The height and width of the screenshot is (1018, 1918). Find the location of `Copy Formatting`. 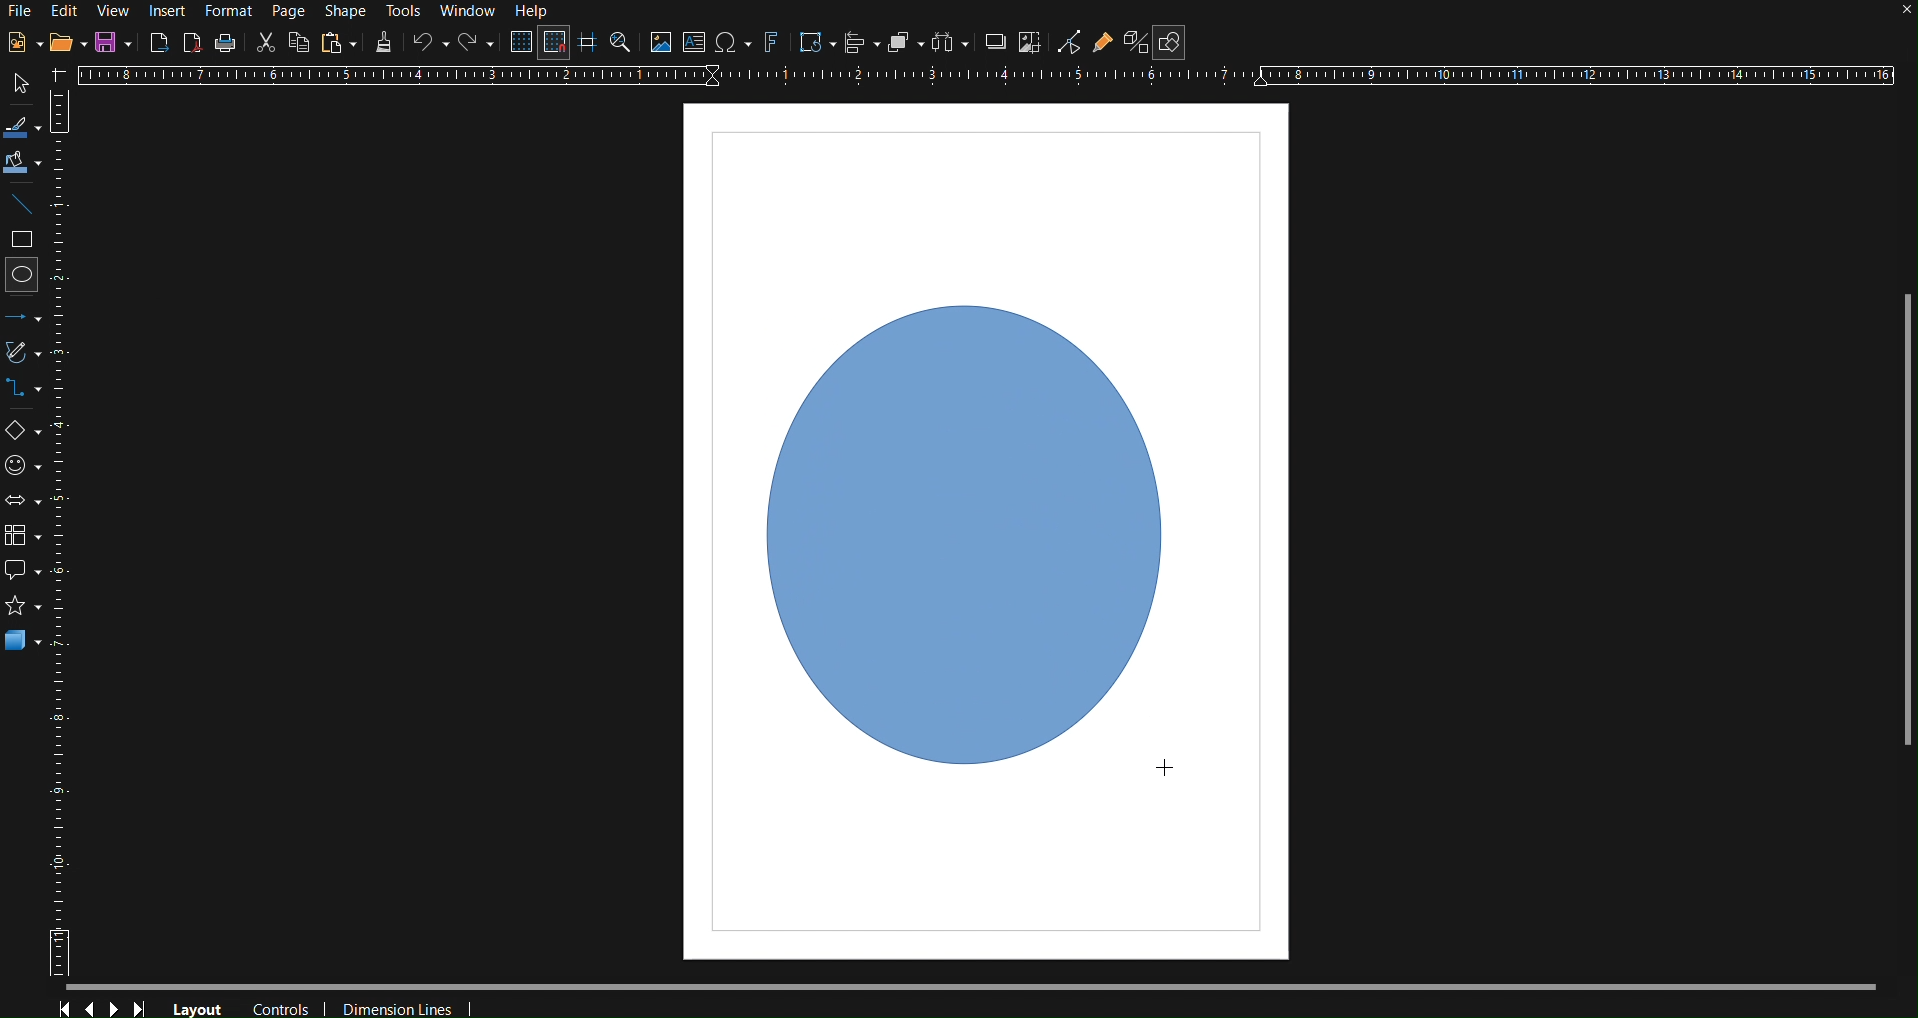

Copy Formatting is located at coordinates (384, 43).